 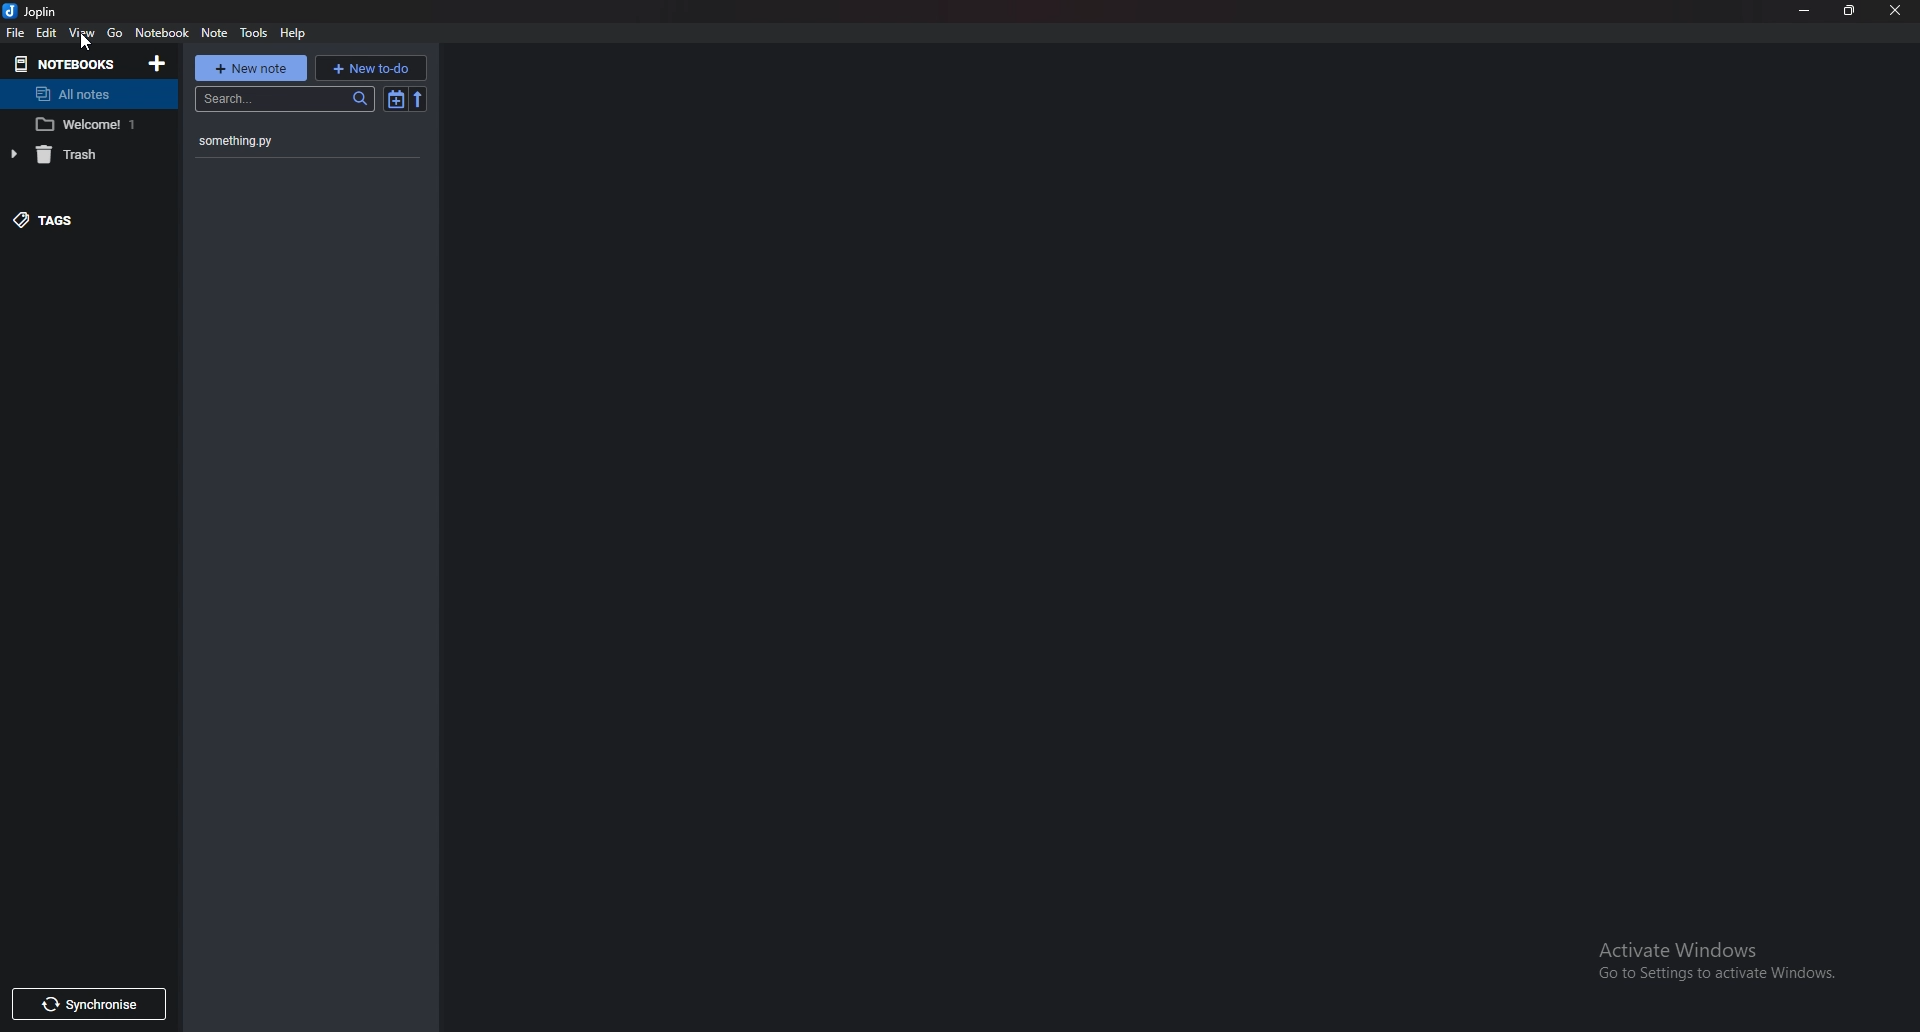 What do you see at coordinates (255, 33) in the screenshot?
I see `tools` at bounding box center [255, 33].